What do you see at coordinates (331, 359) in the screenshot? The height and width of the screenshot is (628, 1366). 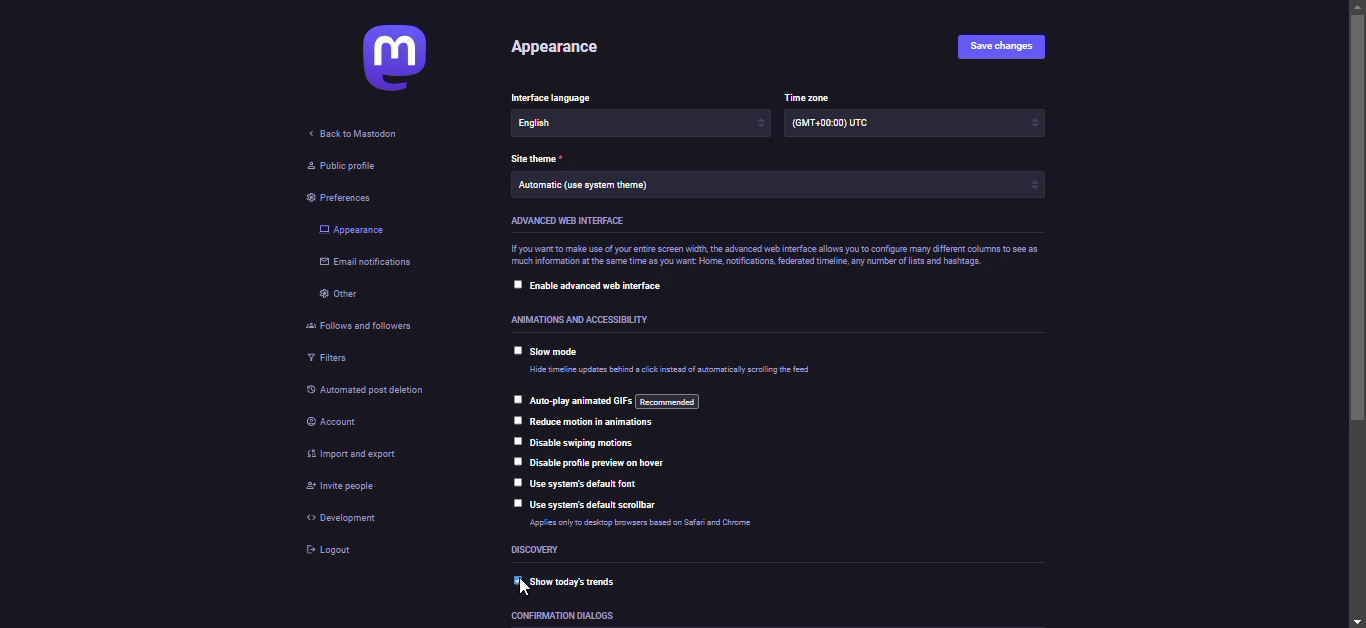 I see `filters` at bounding box center [331, 359].